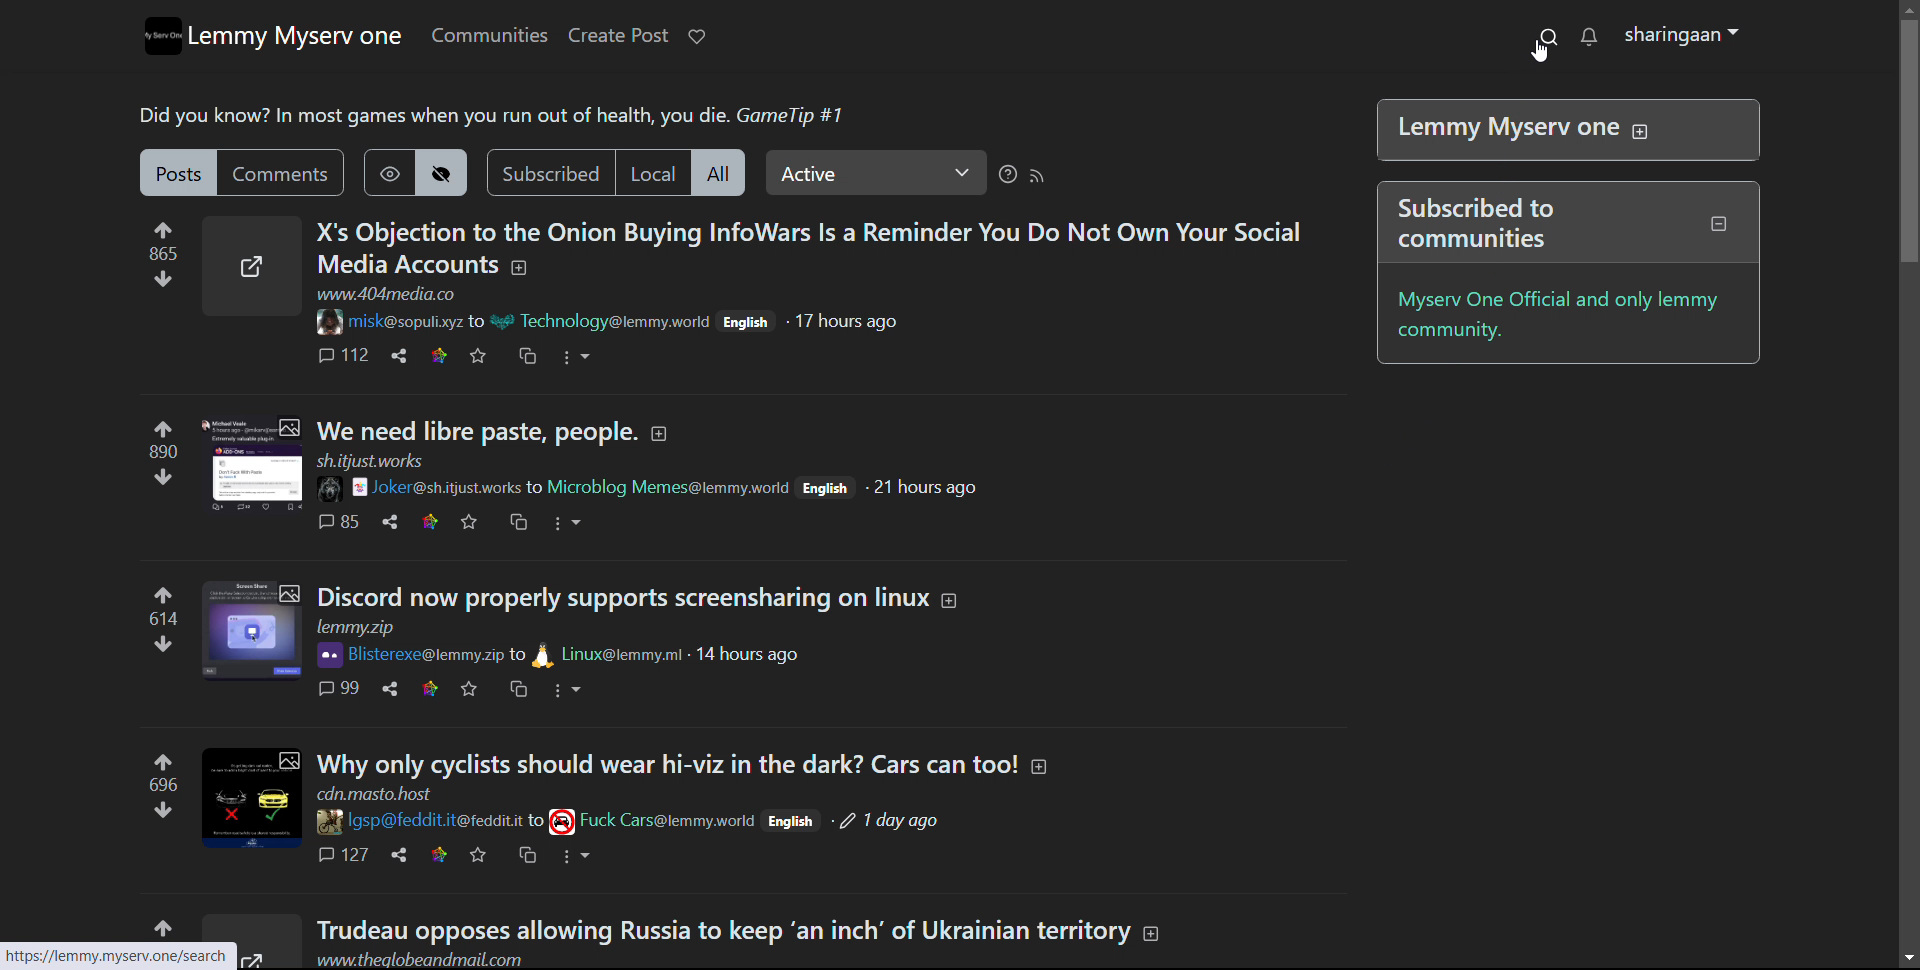 The image size is (1920, 970). What do you see at coordinates (1565, 130) in the screenshot?
I see `Lemmy Myserv one expand` at bounding box center [1565, 130].